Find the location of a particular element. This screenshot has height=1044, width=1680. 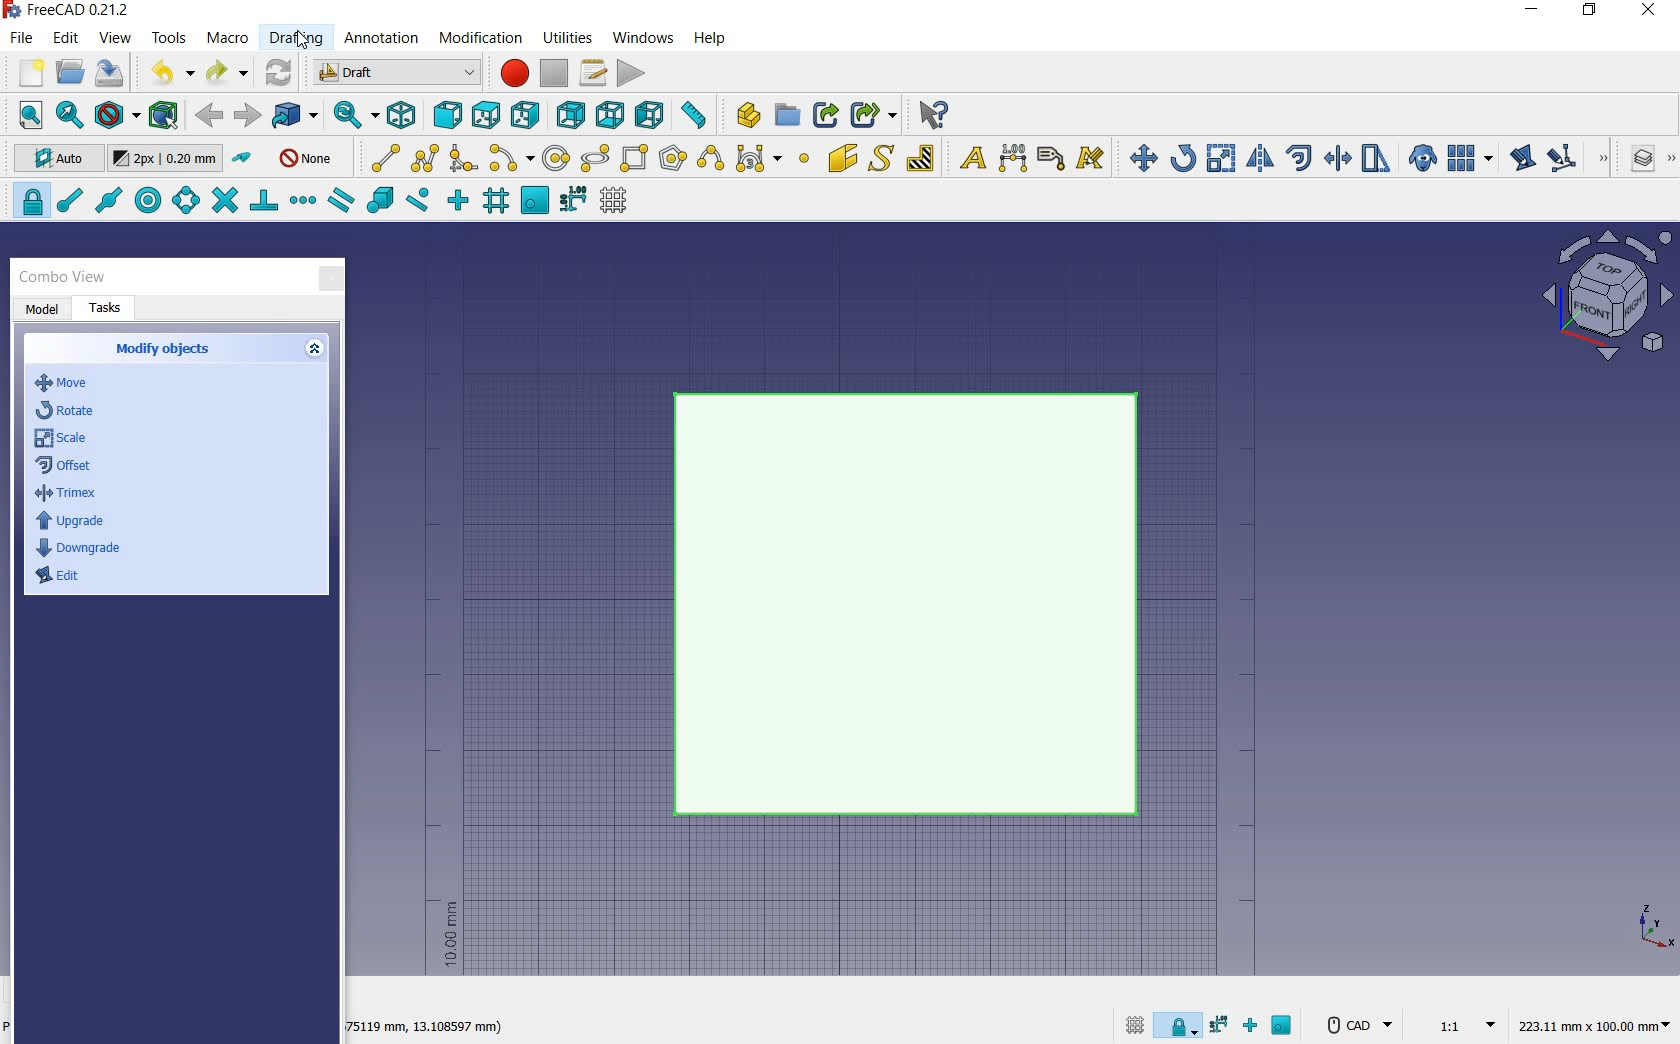

combo view is located at coordinates (63, 277).